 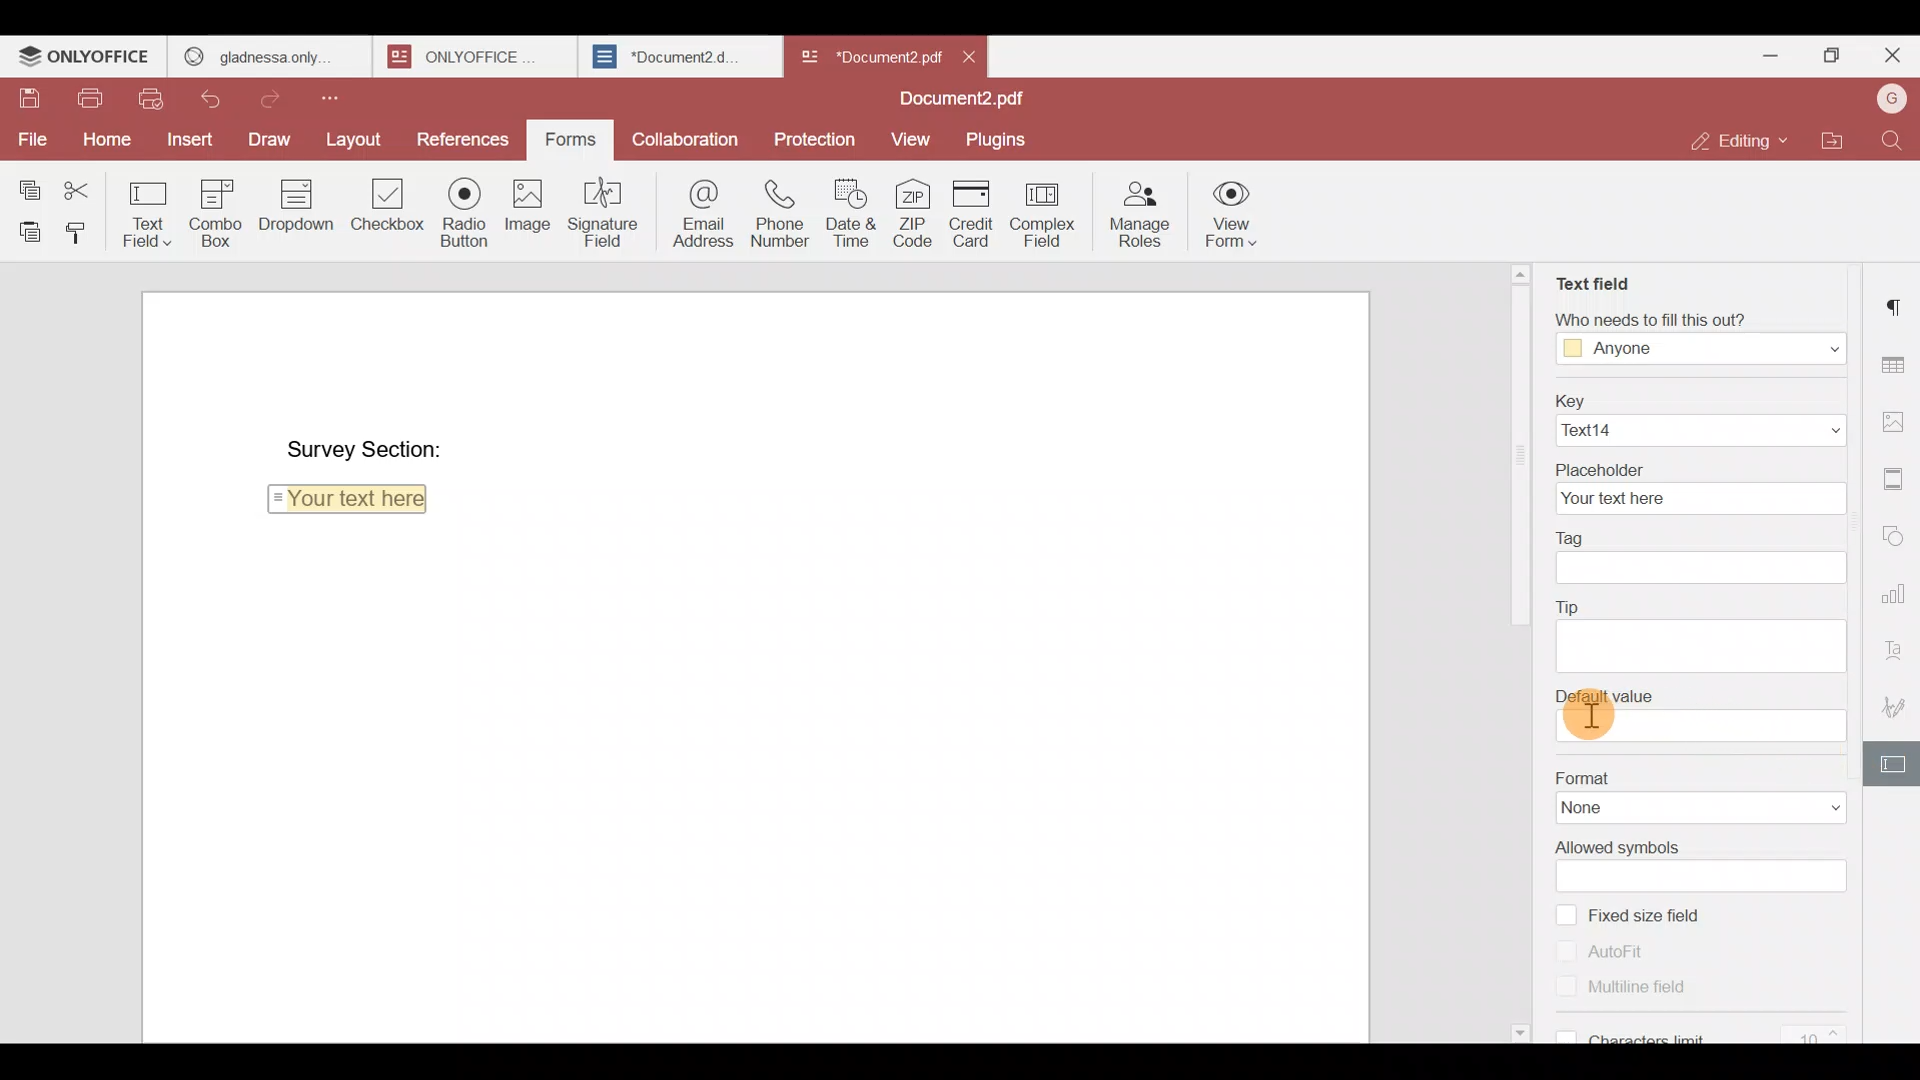 What do you see at coordinates (1895, 765) in the screenshot?
I see `Form settings` at bounding box center [1895, 765].